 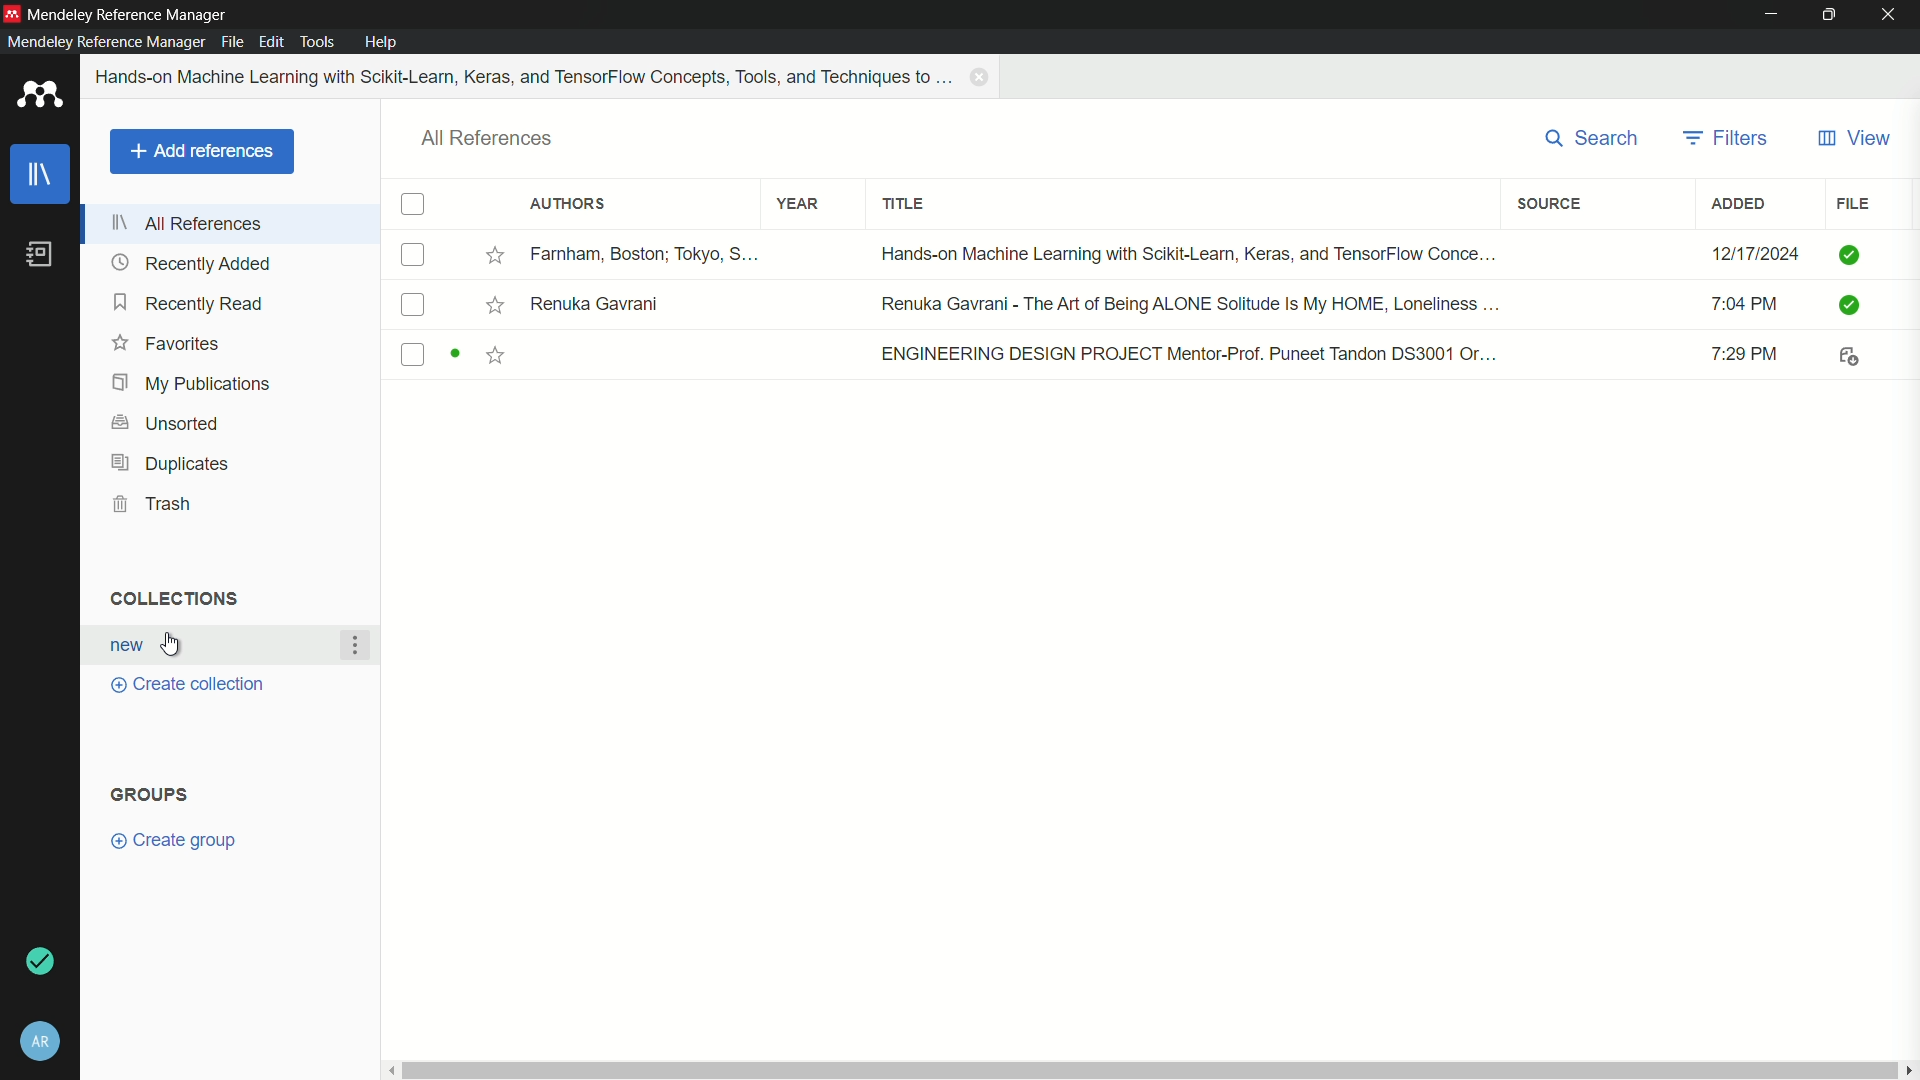 I want to click on view, so click(x=1853, y=139).